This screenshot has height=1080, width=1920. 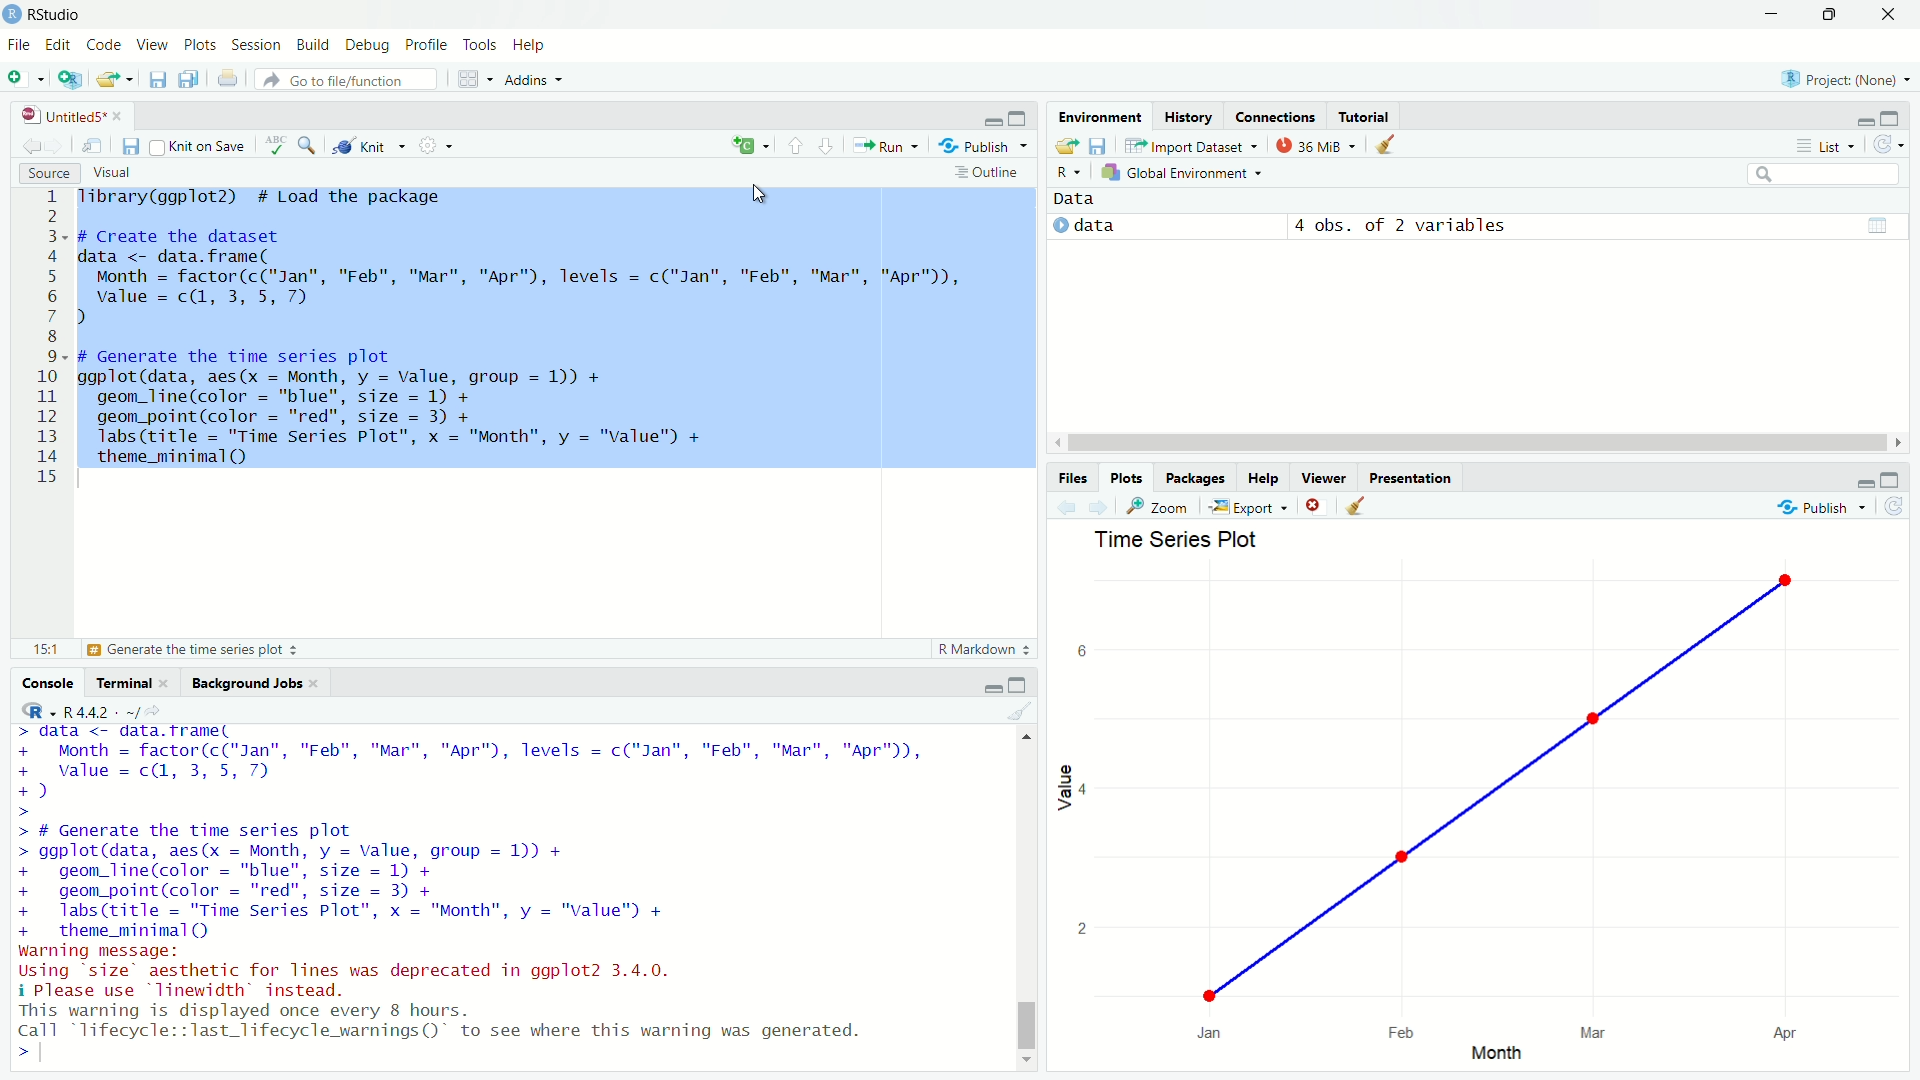 What do you see at coordinates (1071, 475) in the screenshot?
I see `files` at bounding box center [1071, 475].